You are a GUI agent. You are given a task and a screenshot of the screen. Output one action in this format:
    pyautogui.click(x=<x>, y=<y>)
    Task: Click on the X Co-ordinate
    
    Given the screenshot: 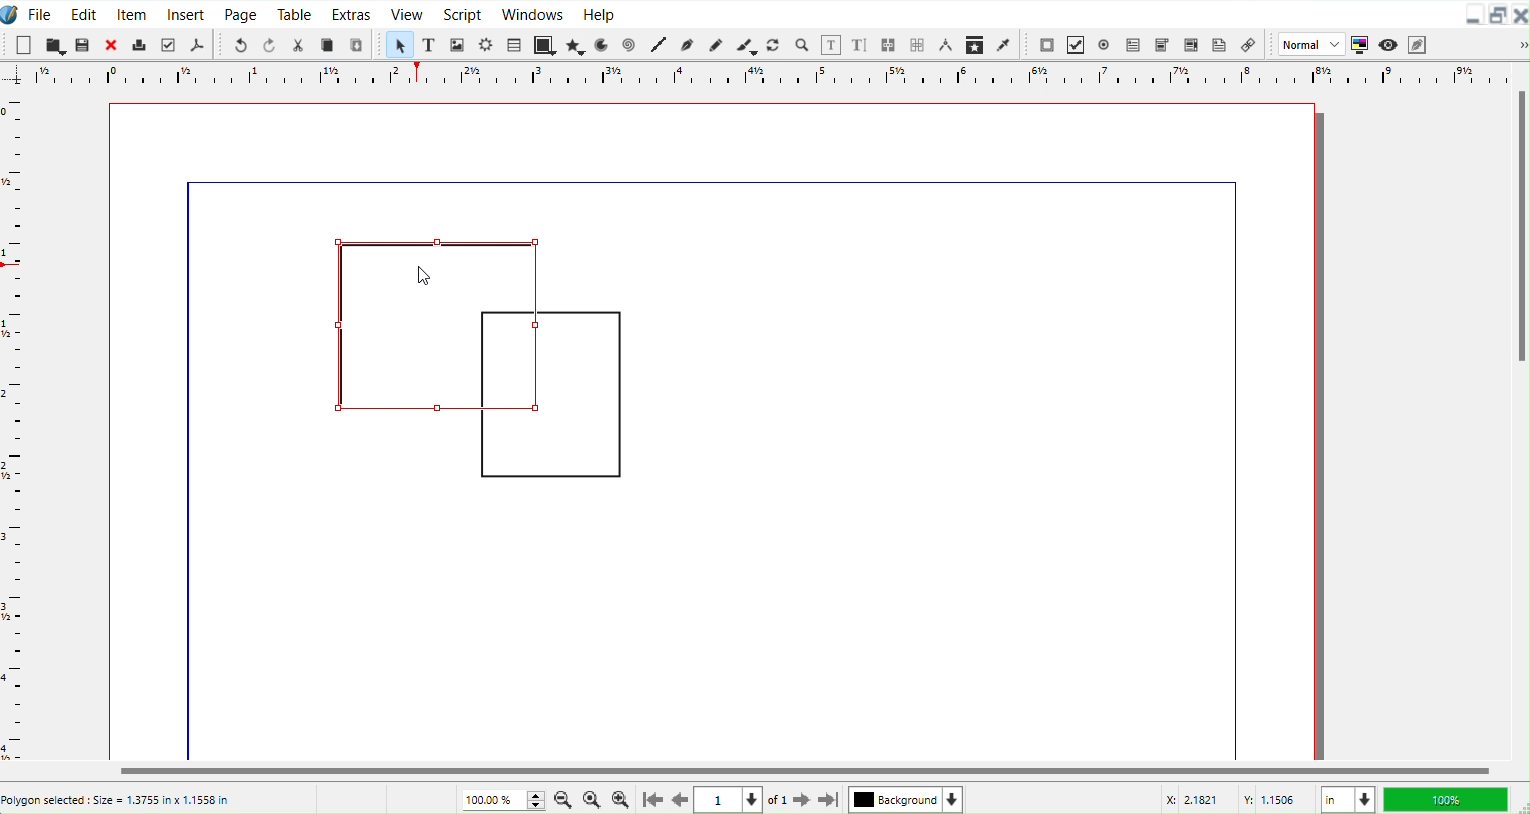 What is the action you would take?
    pyautogui.click(x=1192, y=800)
    